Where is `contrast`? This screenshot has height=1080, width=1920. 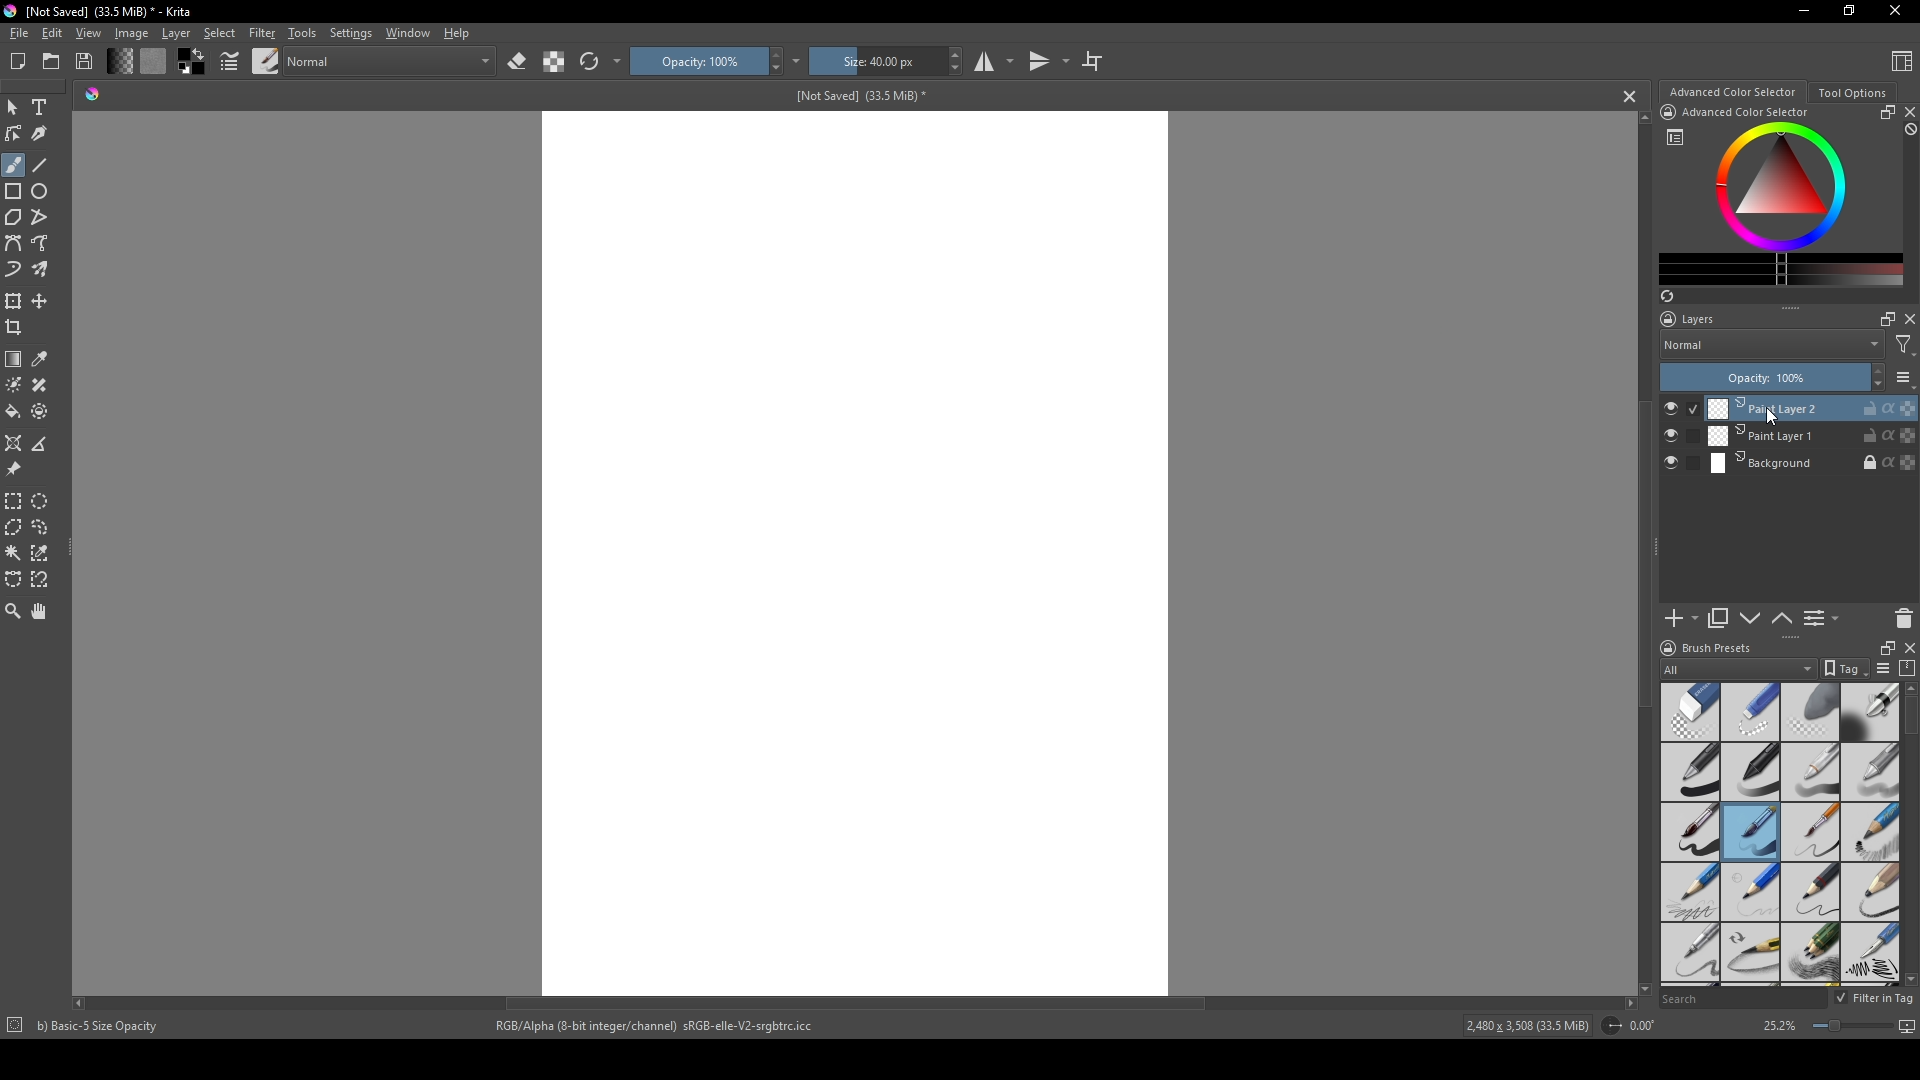
contrast is located at coordinates (553, 61).